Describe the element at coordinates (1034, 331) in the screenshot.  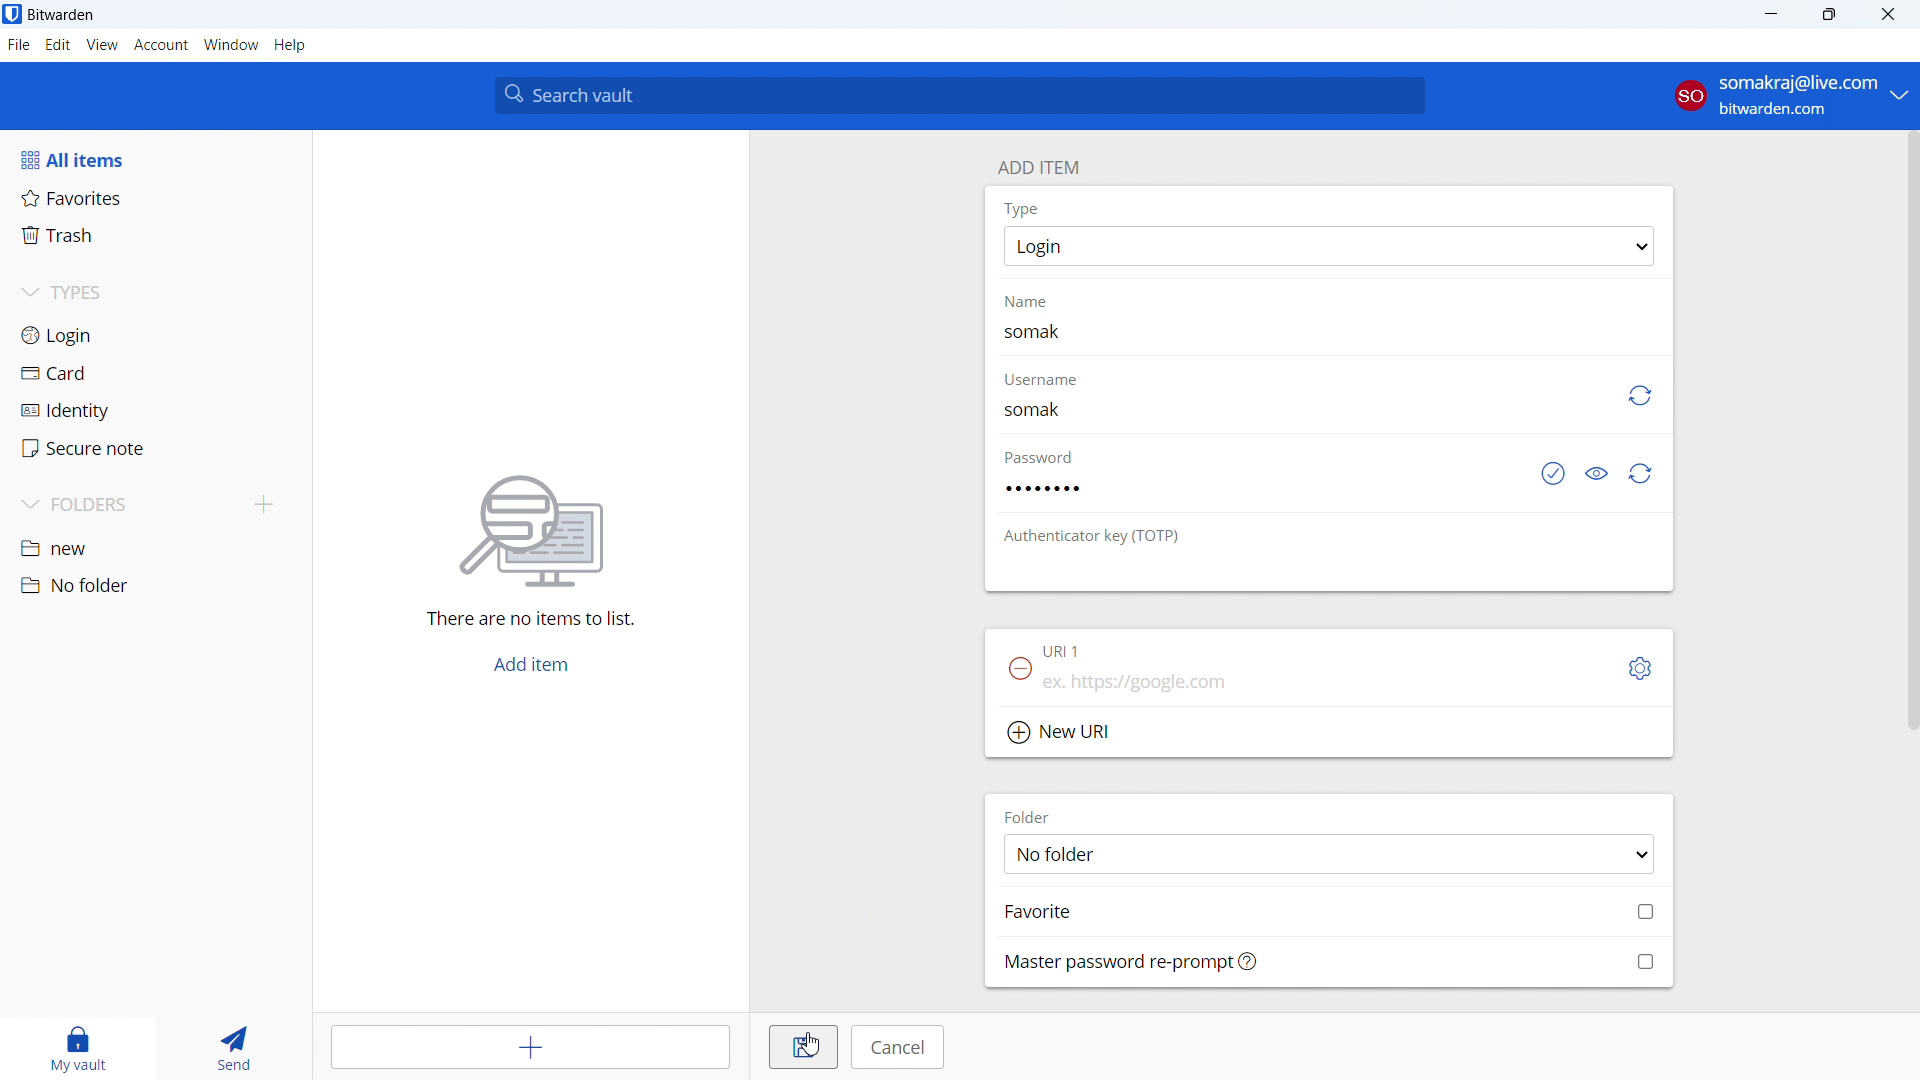
I see `name typed` at that location.